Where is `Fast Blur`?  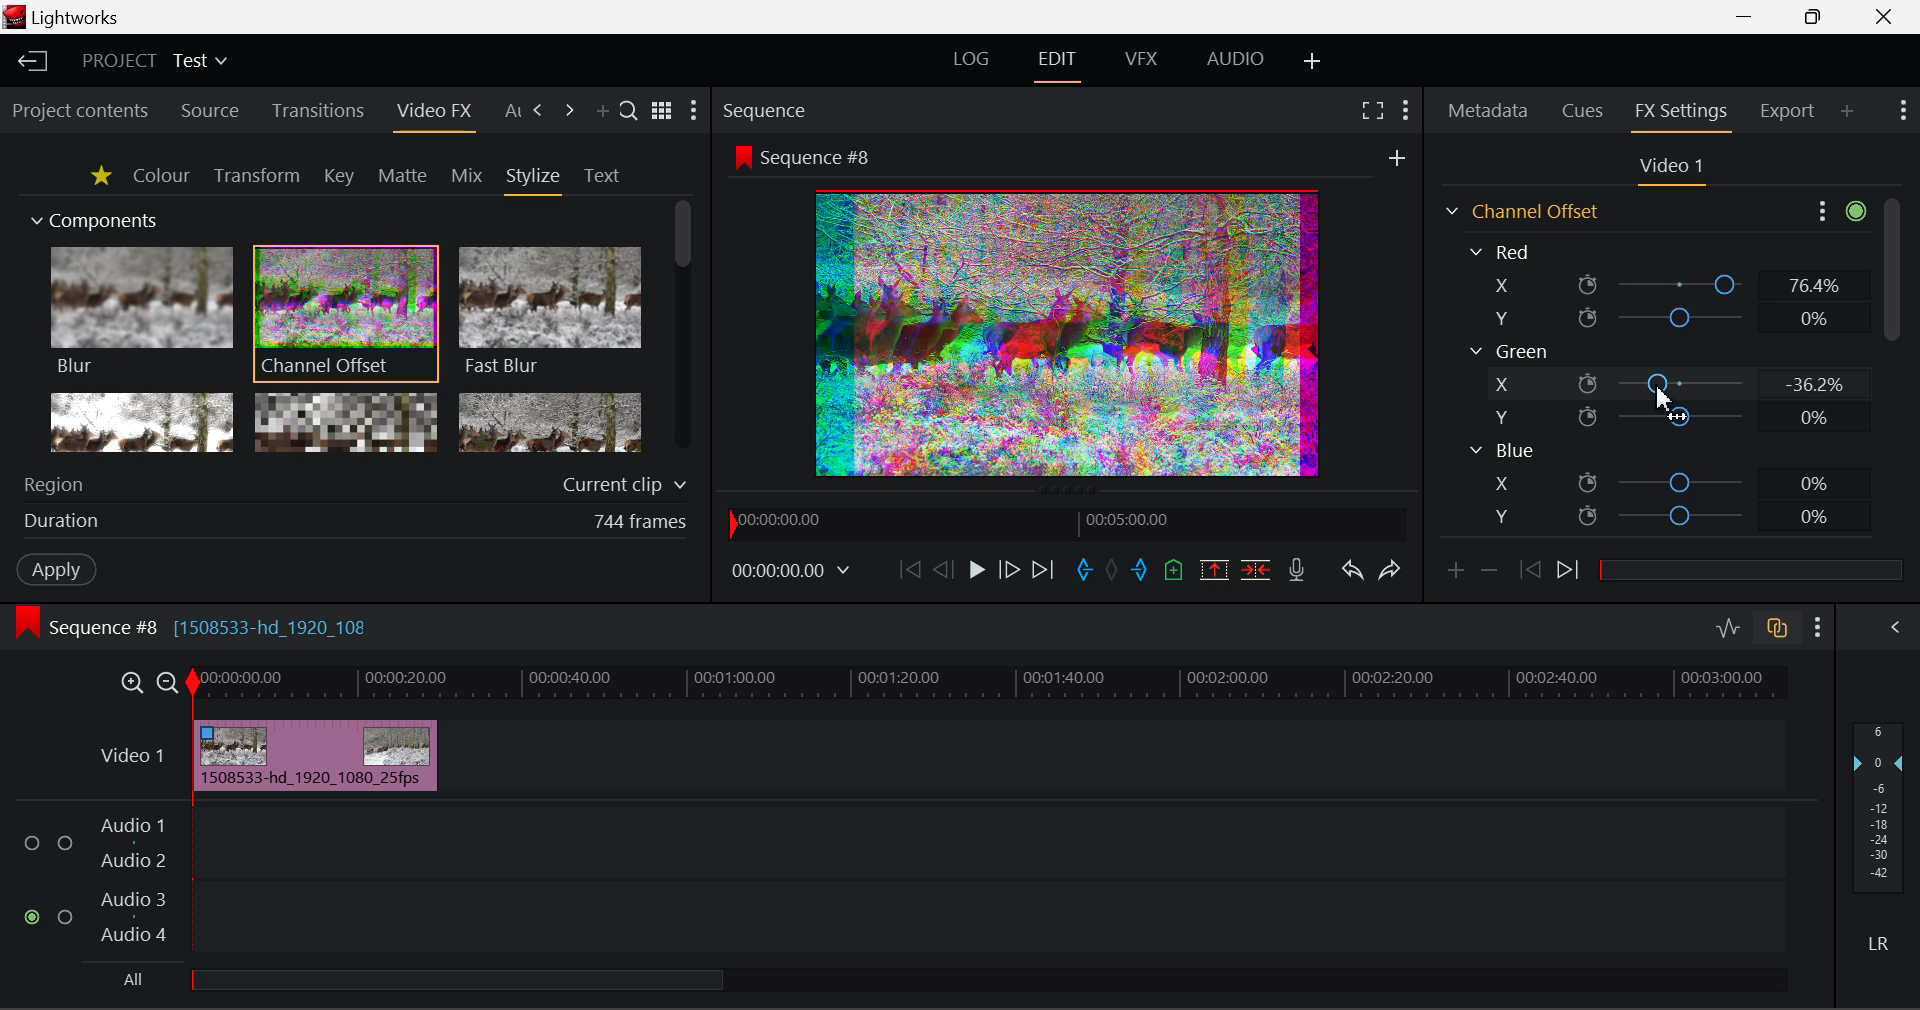
Fast Blur is located at coordinates (551, 312).